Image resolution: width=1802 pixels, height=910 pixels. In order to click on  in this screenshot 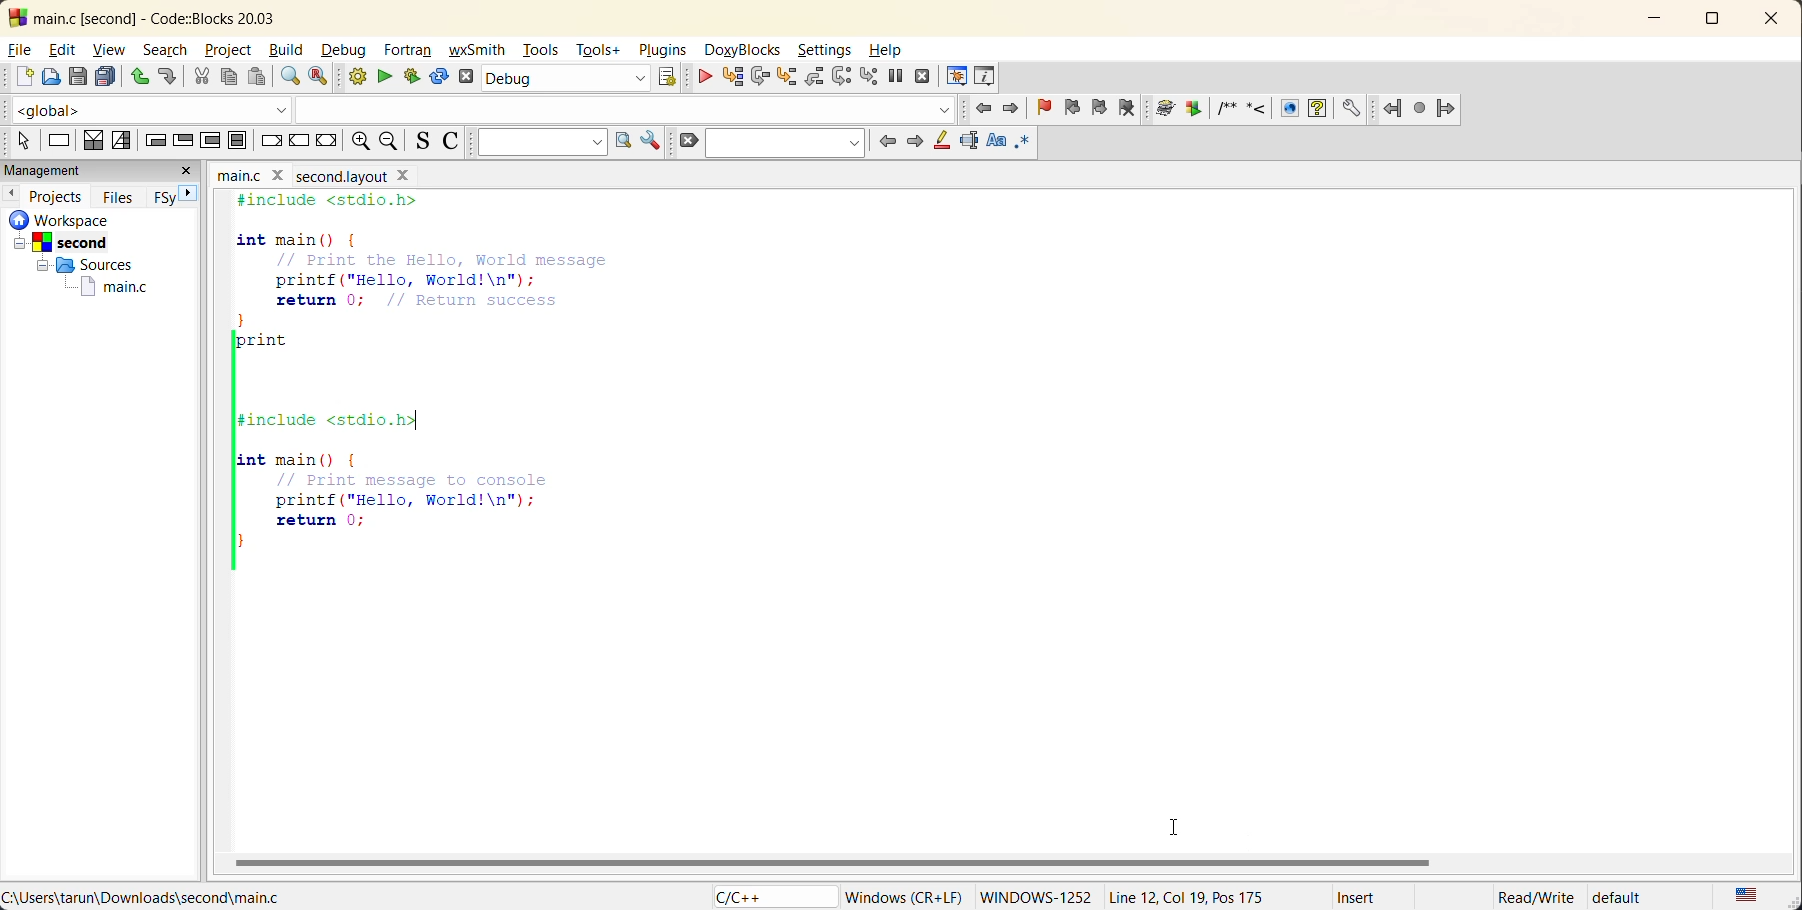, I will do `click(60, 242)`.